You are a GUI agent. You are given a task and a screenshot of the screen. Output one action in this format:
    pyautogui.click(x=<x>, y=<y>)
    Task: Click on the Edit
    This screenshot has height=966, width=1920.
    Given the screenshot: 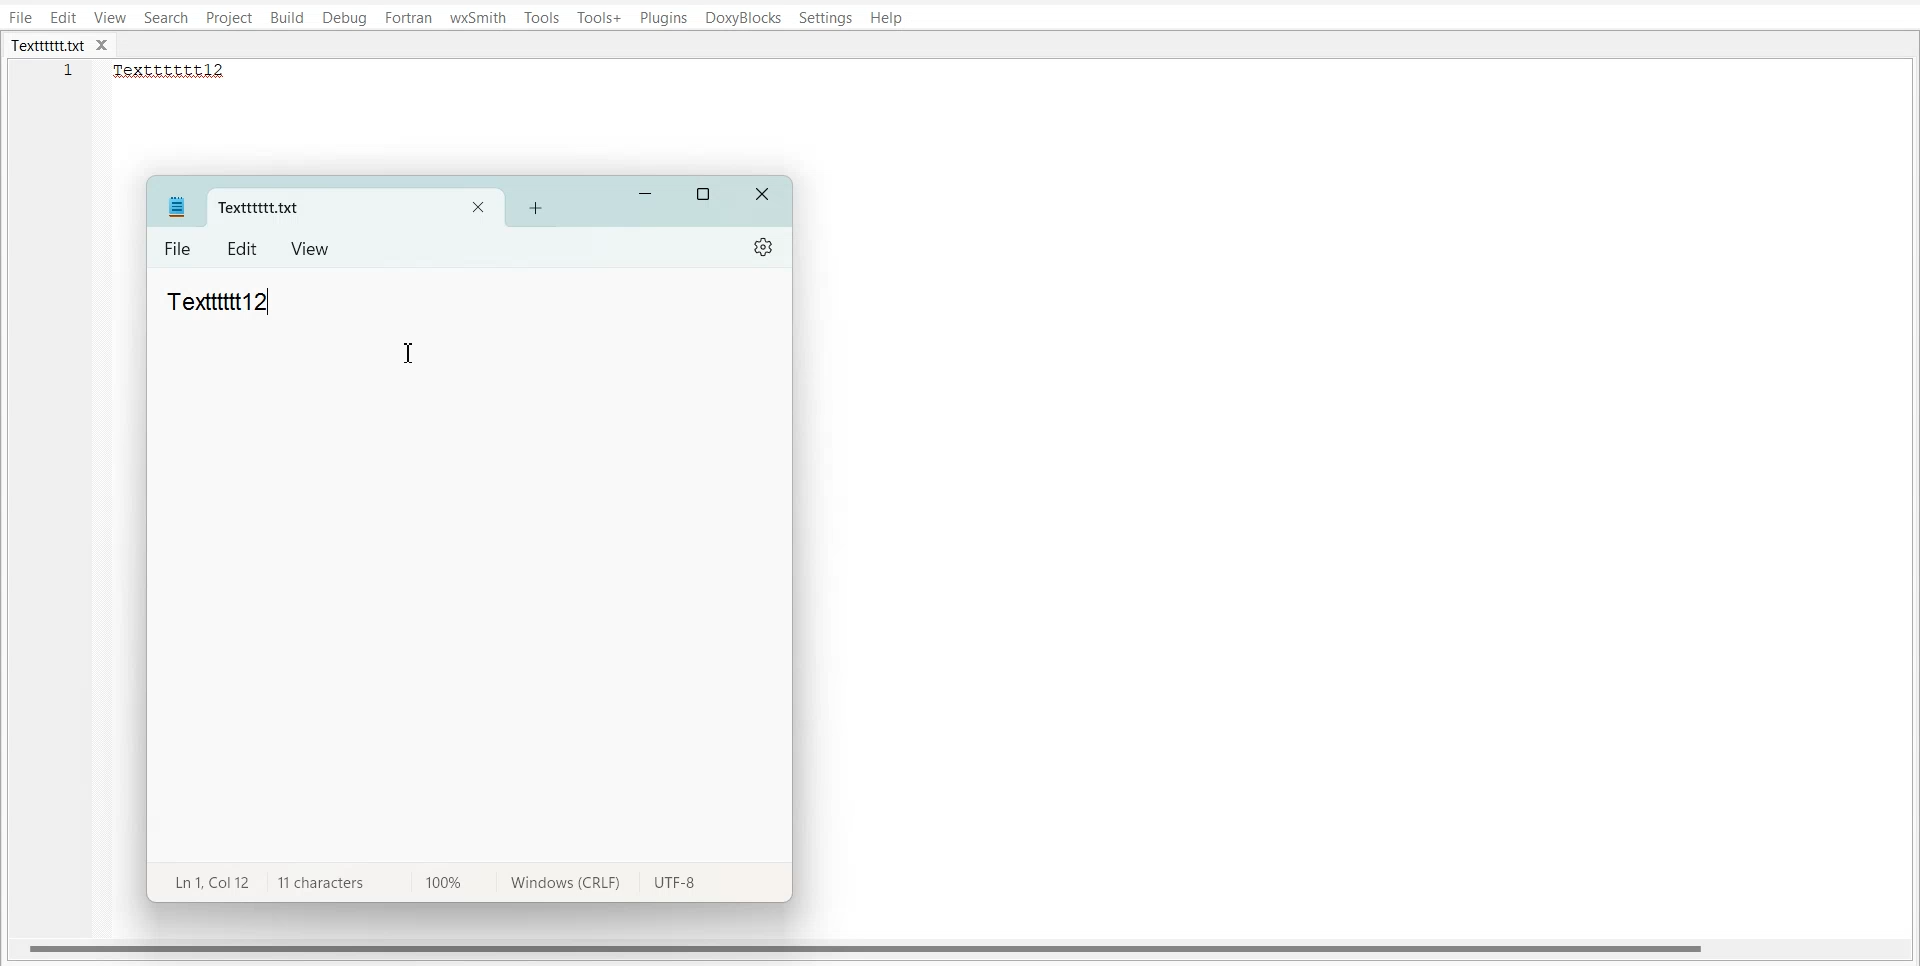 What is the action you would take?
    pyautogui.click(x=244, y=249)
    